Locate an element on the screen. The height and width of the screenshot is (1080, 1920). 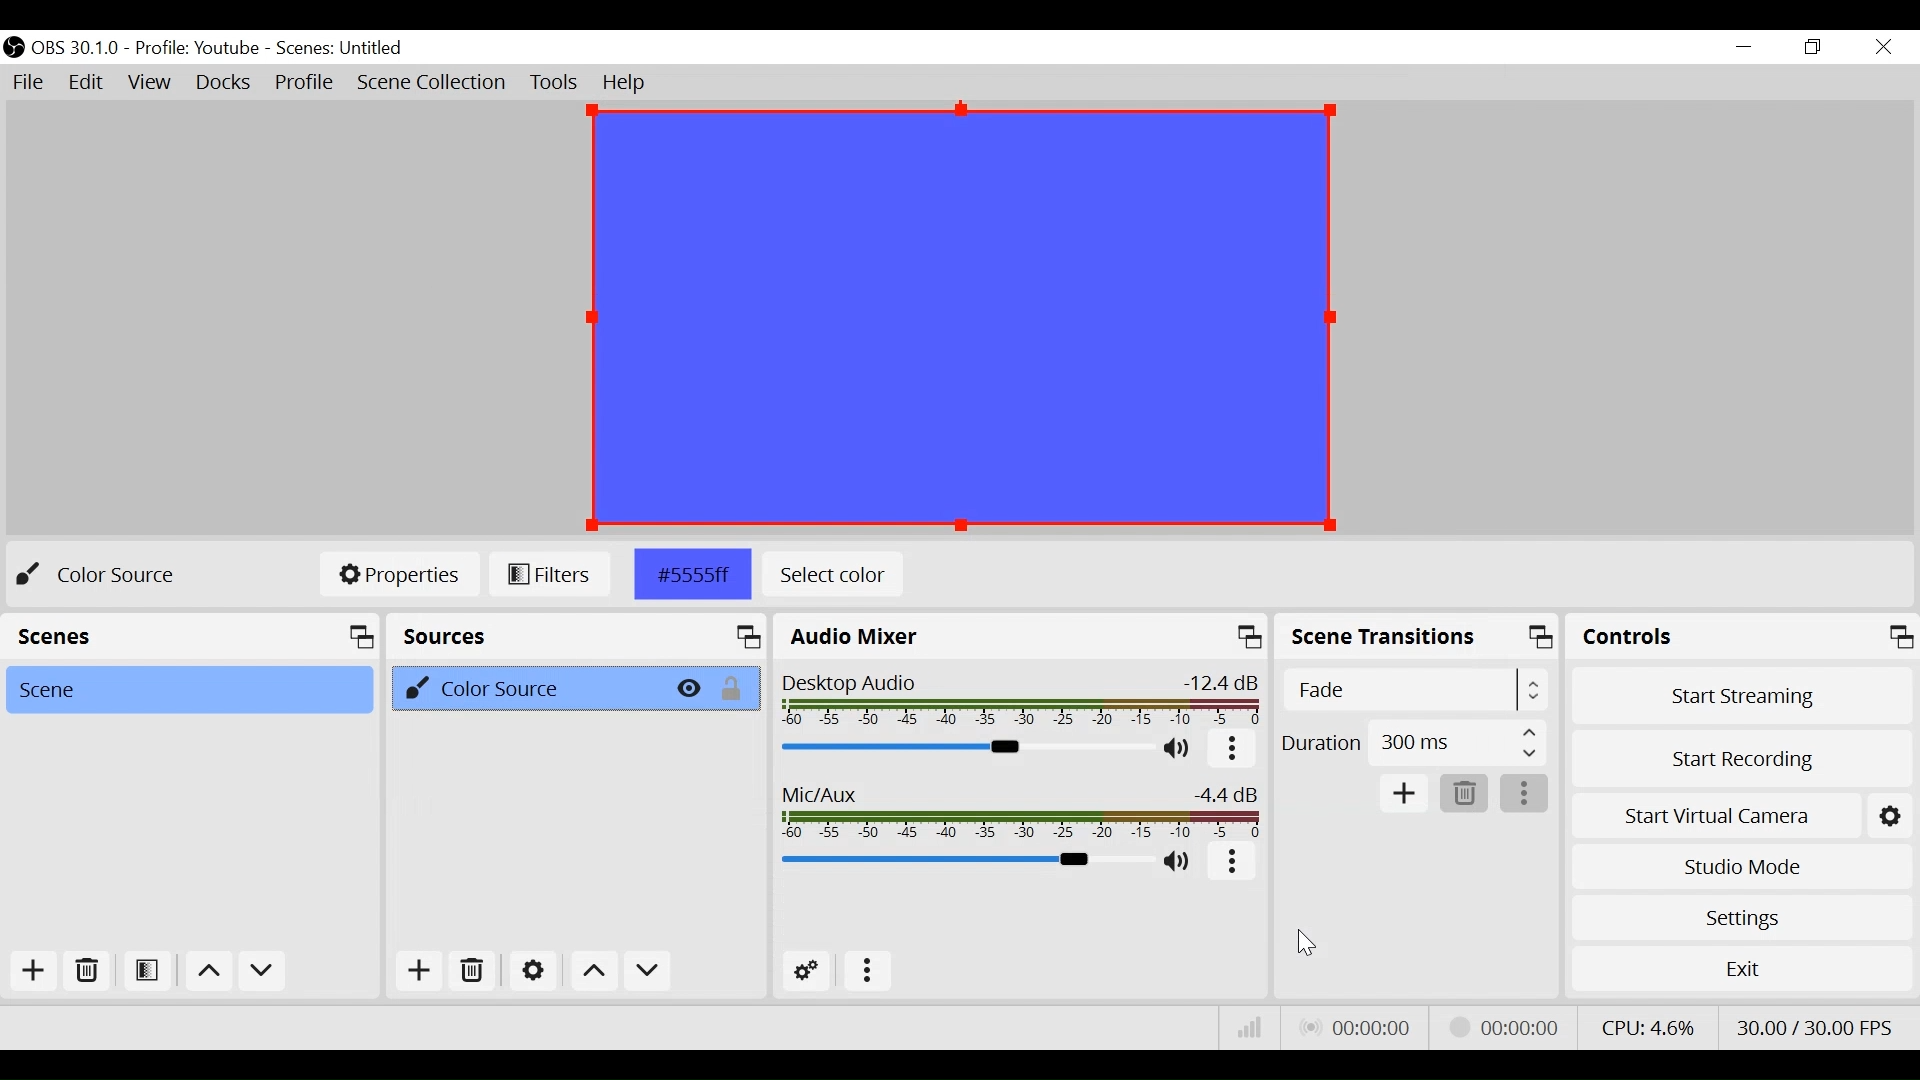
Add is located at coordinates (1405, 794).